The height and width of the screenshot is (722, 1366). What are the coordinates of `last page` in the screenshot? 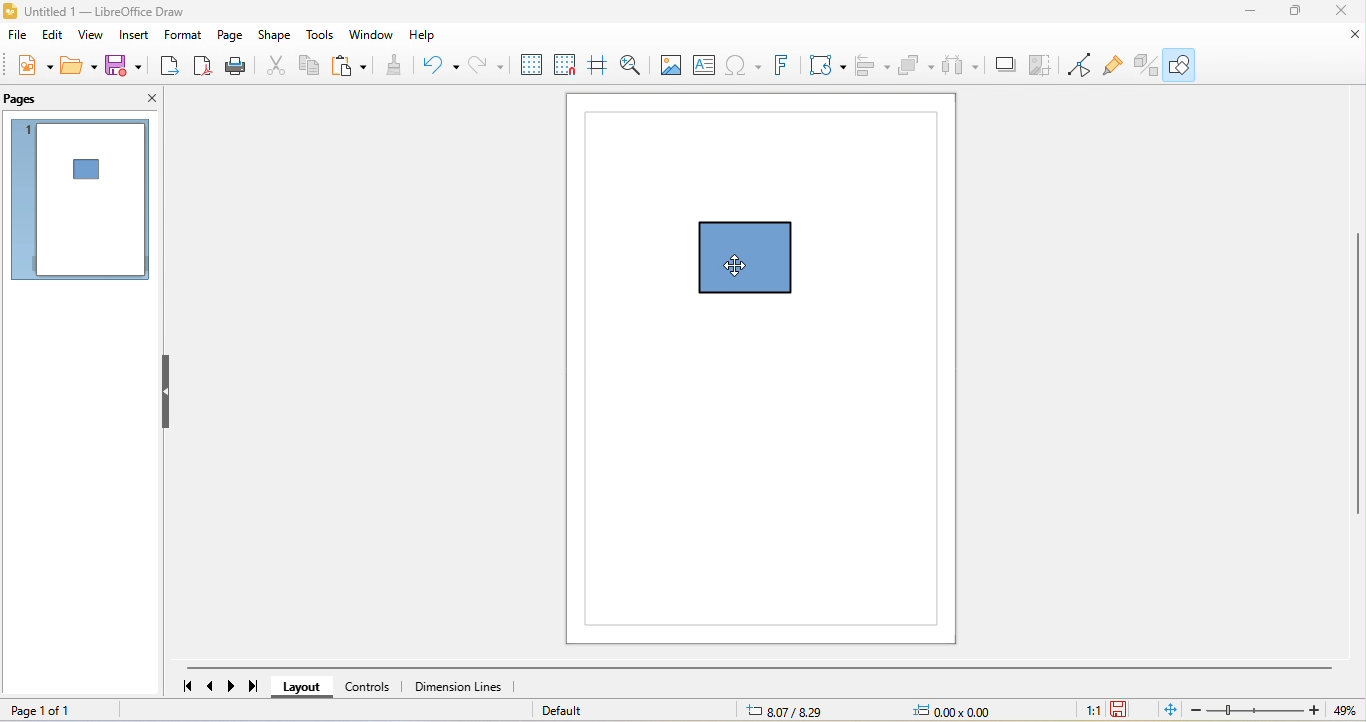 It's located at (261, 686).